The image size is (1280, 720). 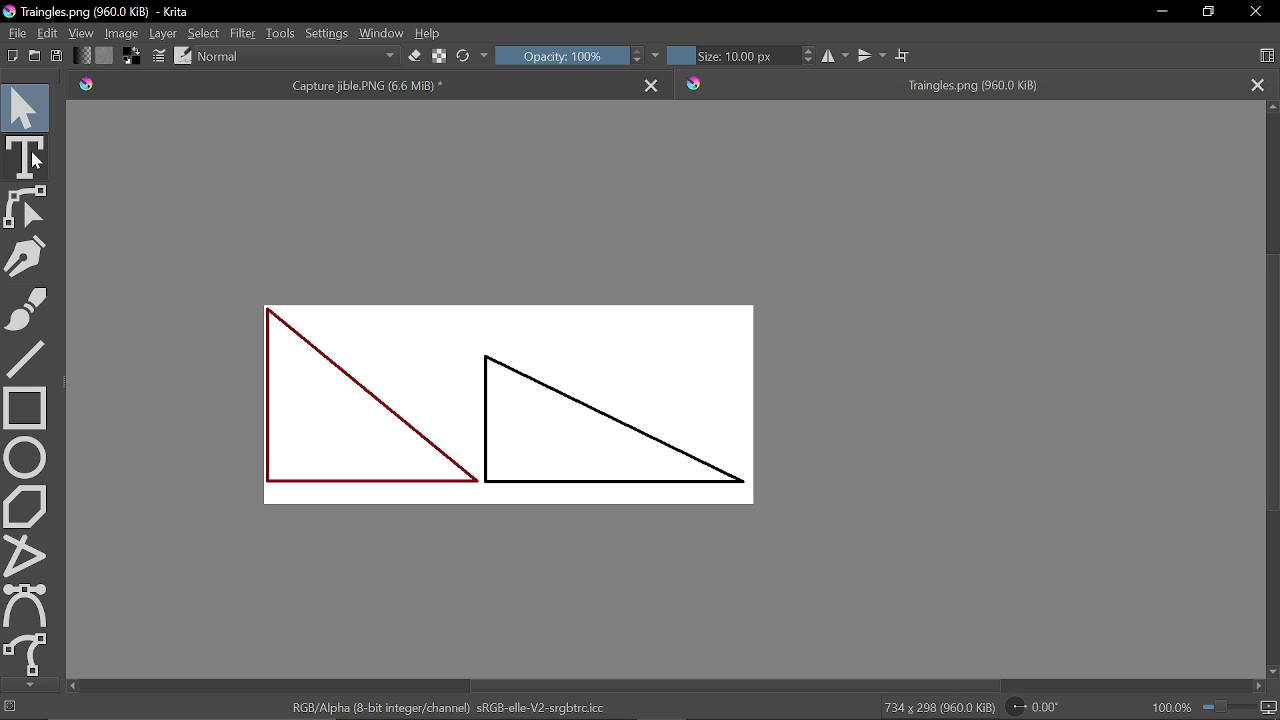 I want to click on Window, so click(x=382, y=35).